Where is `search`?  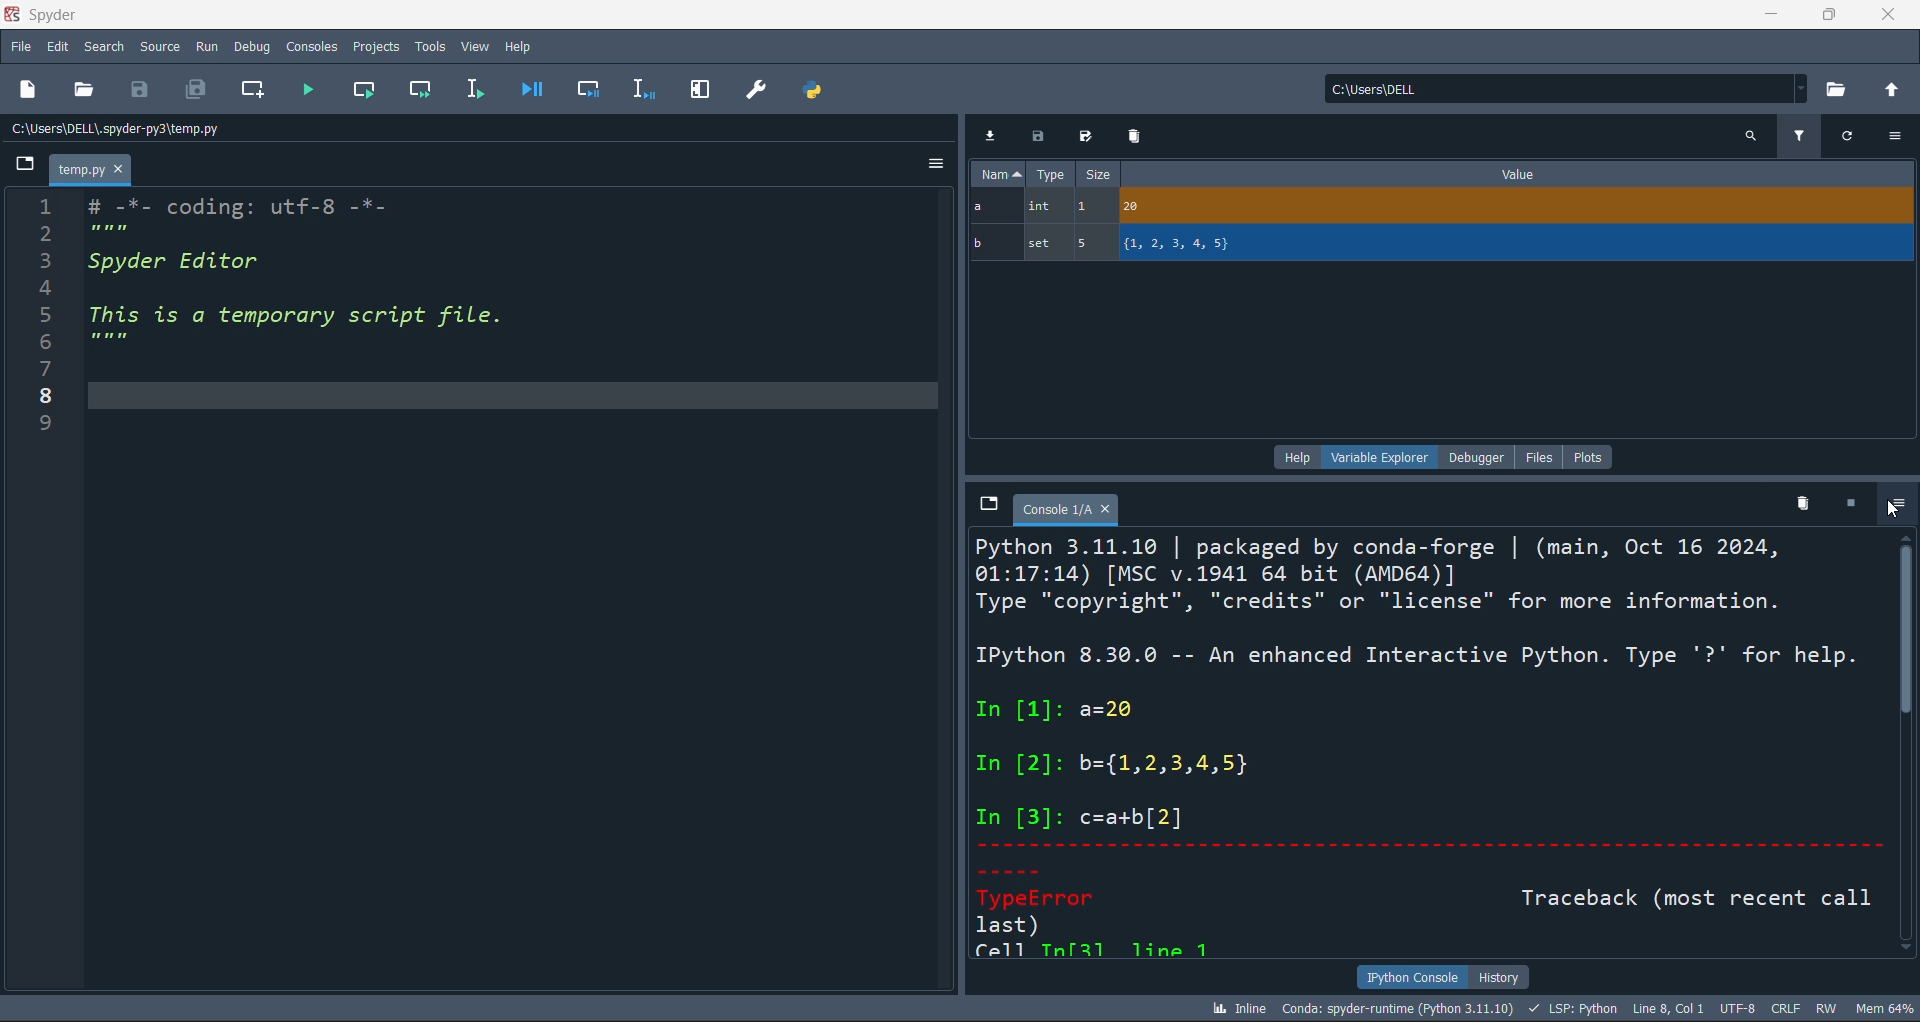
search is located at coordinates (1750, 135).